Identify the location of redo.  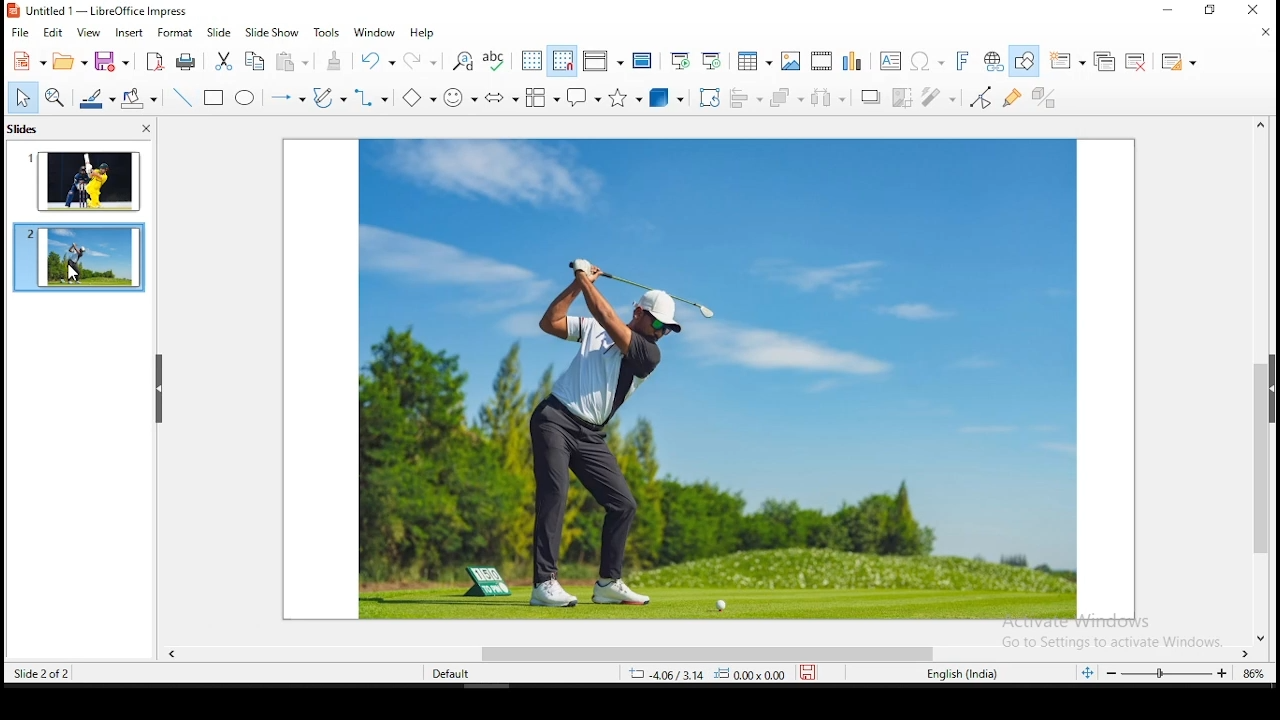
(421, 62).